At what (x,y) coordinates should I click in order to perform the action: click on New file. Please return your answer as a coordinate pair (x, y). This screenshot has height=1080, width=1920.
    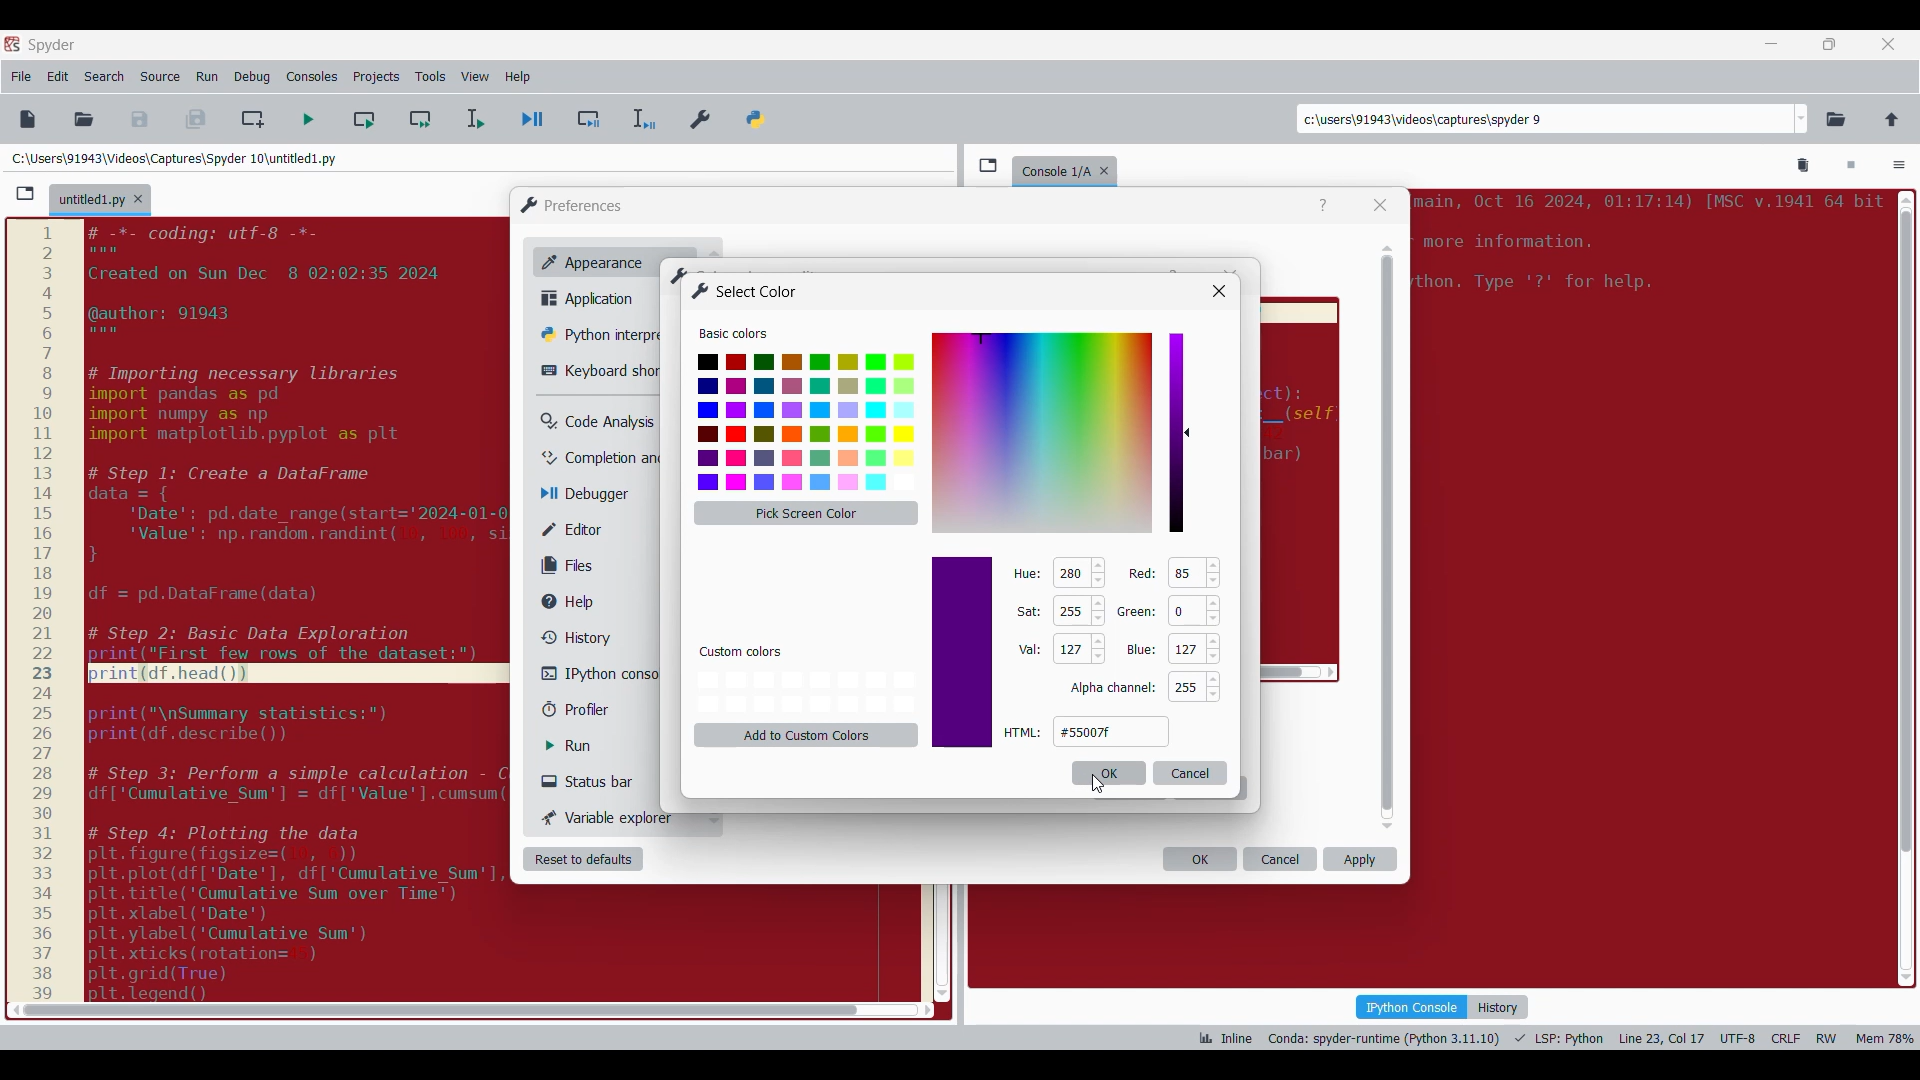
    Looking at the image, I should click on (27, 119).